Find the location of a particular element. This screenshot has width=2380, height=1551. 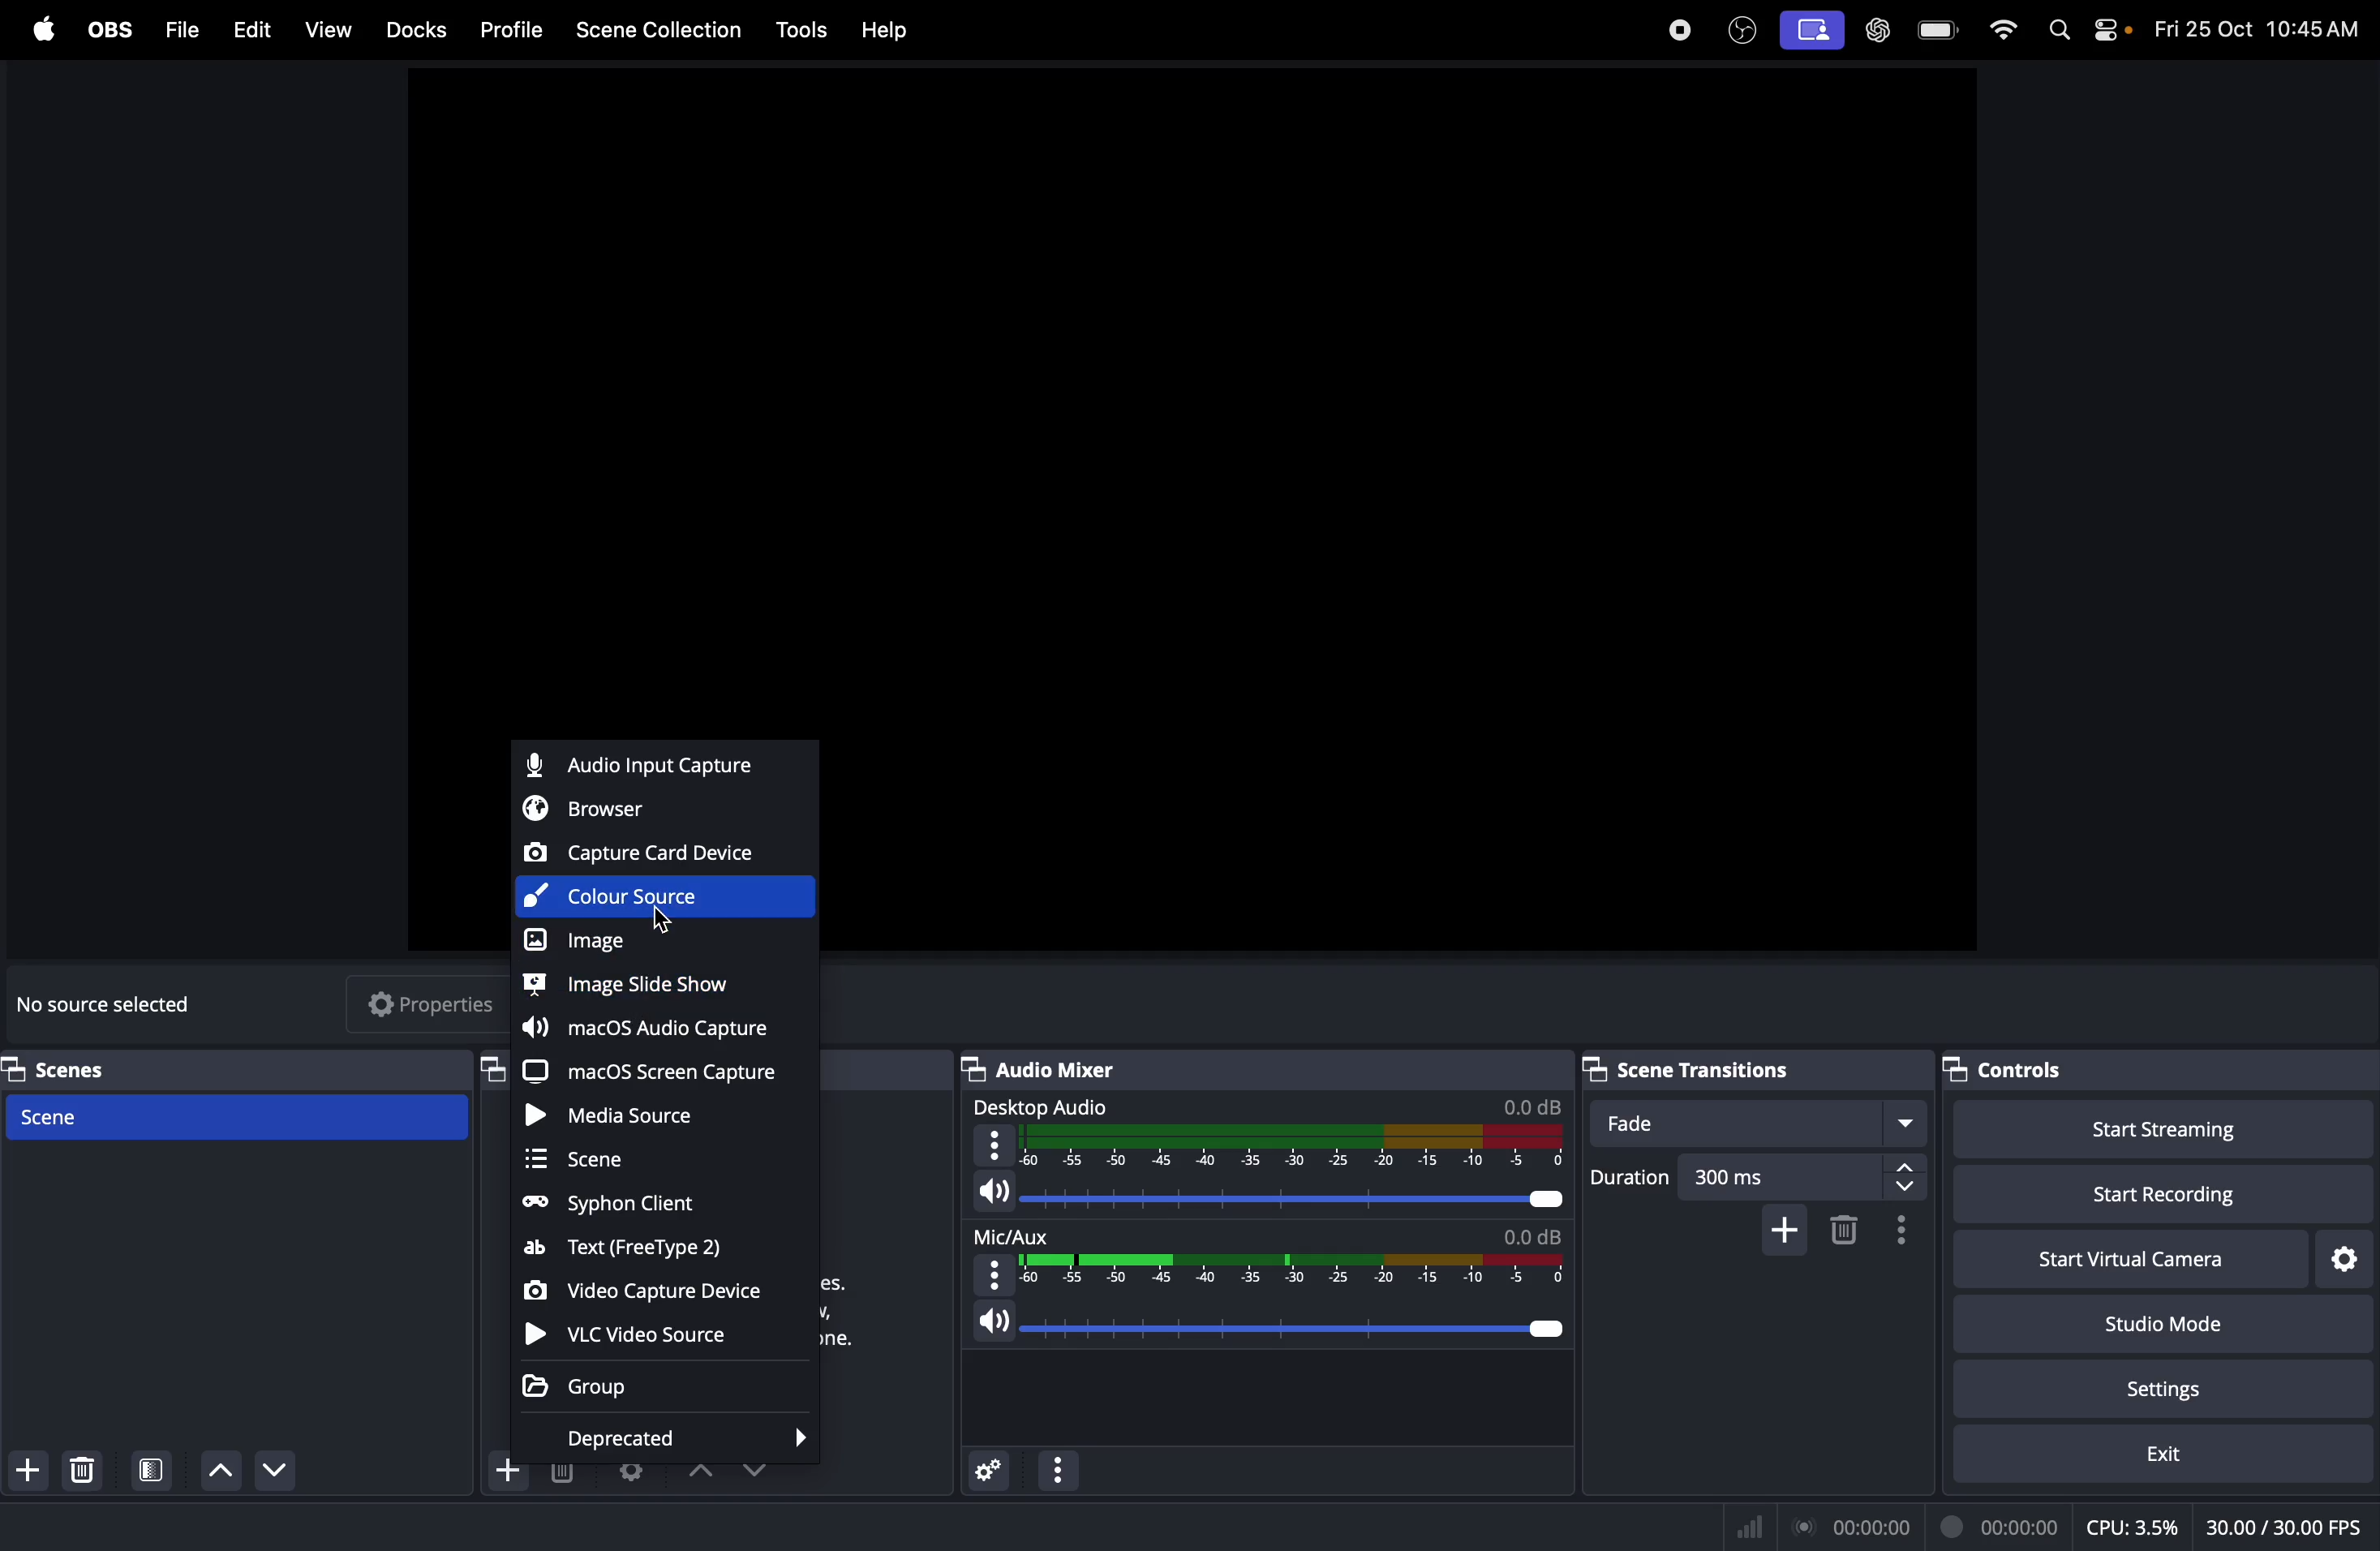

scene is located at coordinates (625, 1160).